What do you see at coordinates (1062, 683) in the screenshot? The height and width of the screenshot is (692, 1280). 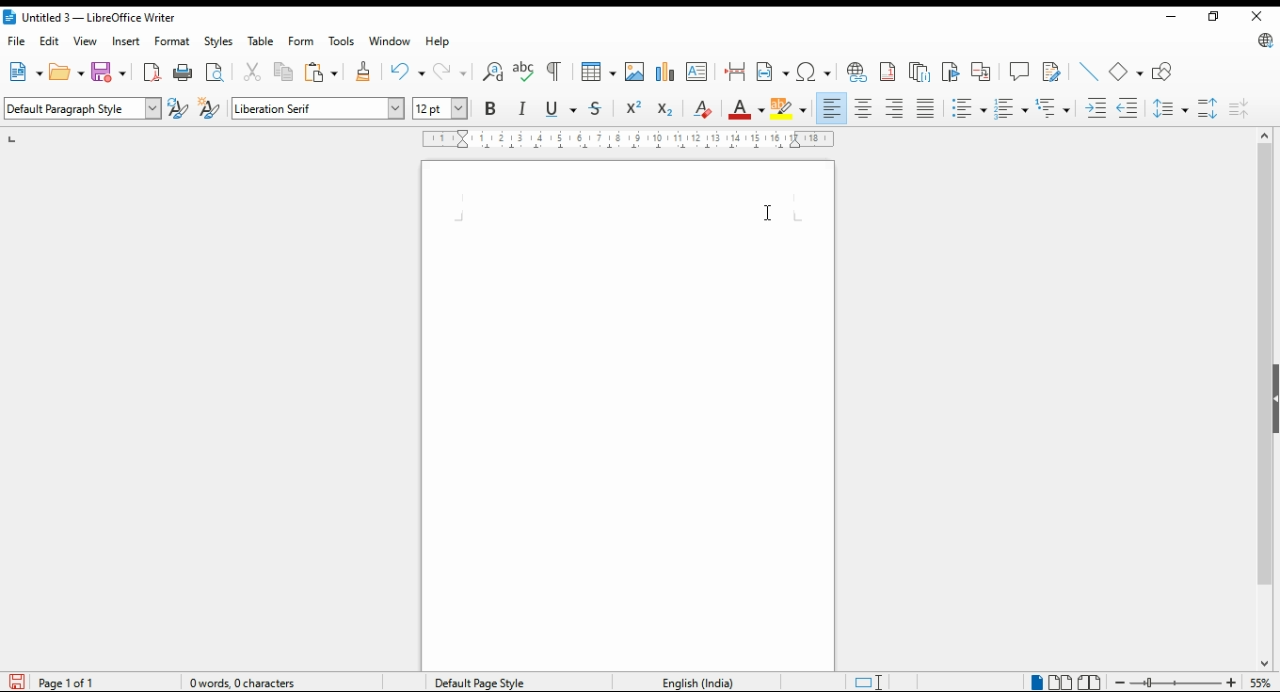 I see `multipage view` at bounding box center [1062, 683].